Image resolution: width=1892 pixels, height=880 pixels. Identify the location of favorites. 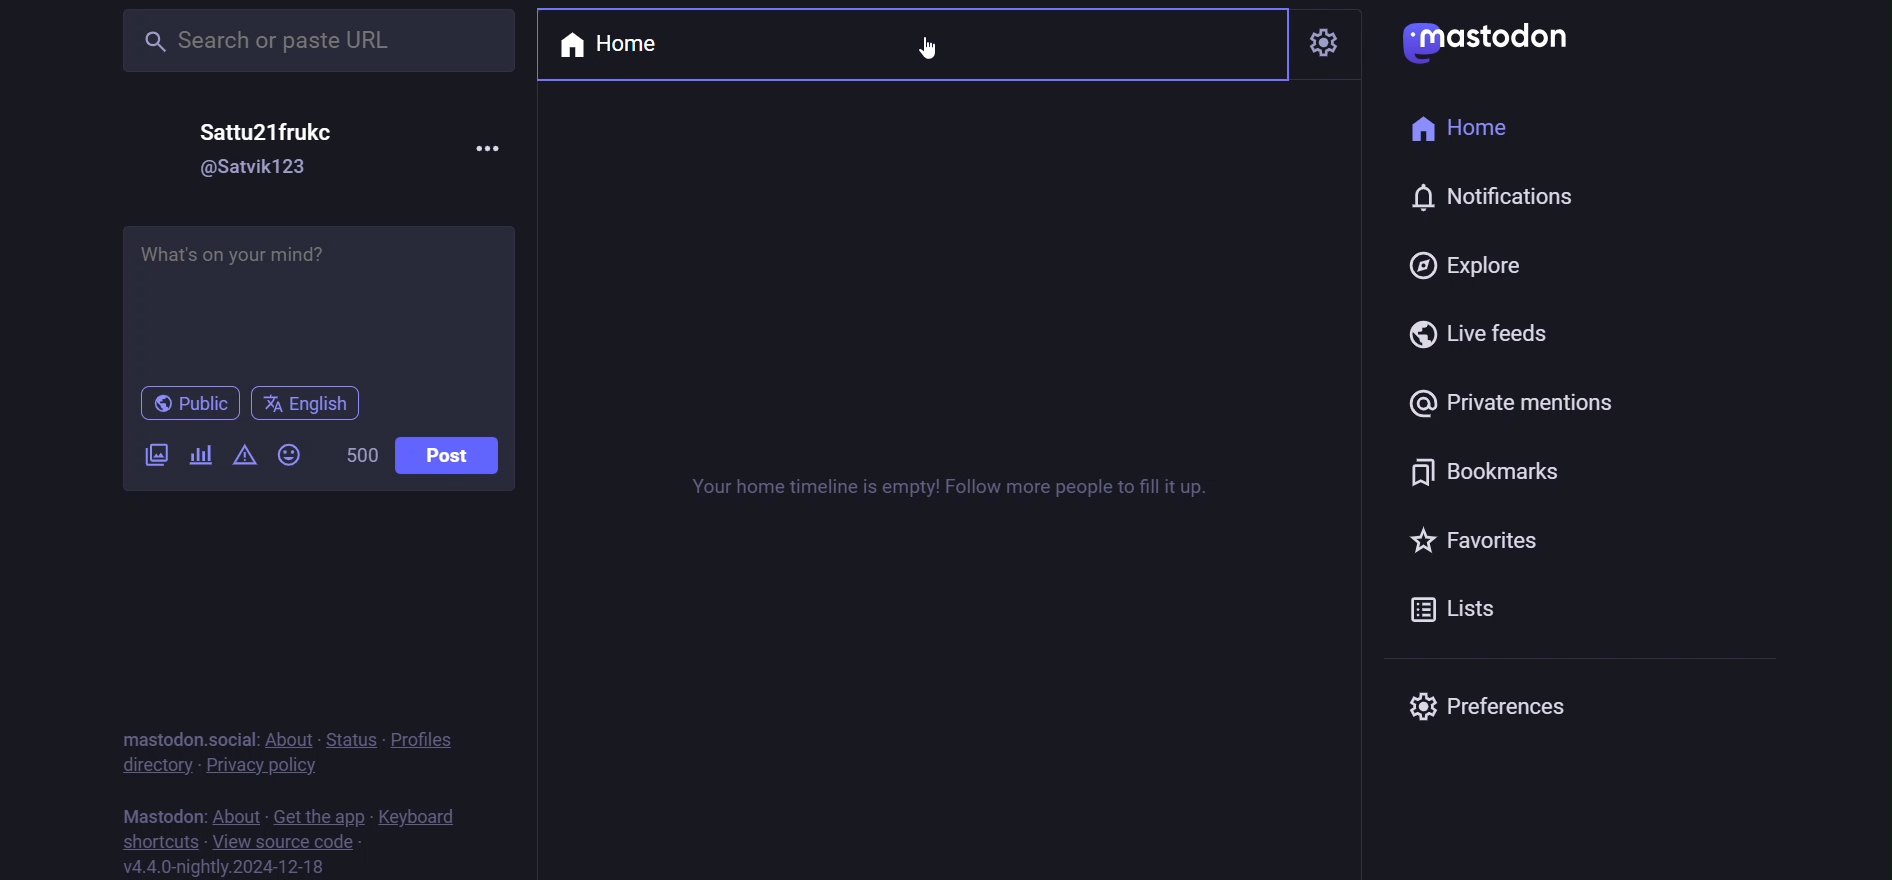
(1509, 546).